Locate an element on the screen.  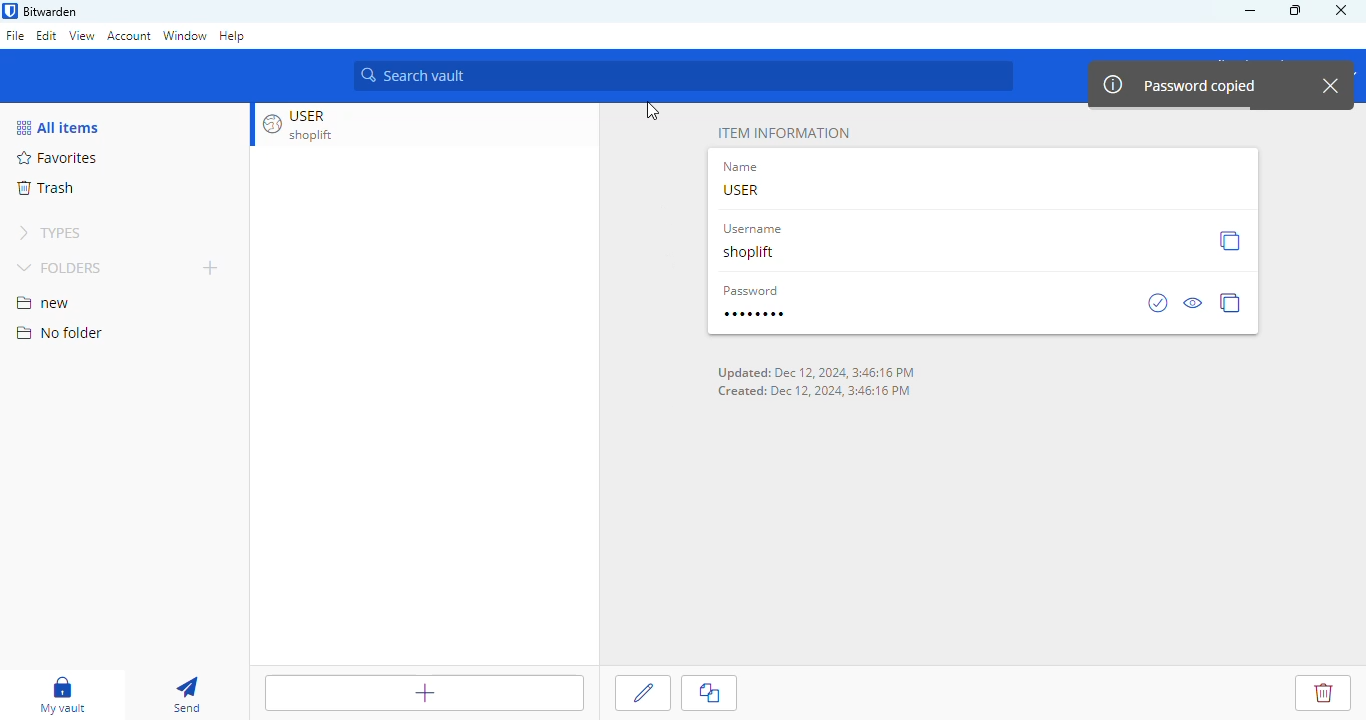
USER   shoplift is located at coordinates (311, 124).